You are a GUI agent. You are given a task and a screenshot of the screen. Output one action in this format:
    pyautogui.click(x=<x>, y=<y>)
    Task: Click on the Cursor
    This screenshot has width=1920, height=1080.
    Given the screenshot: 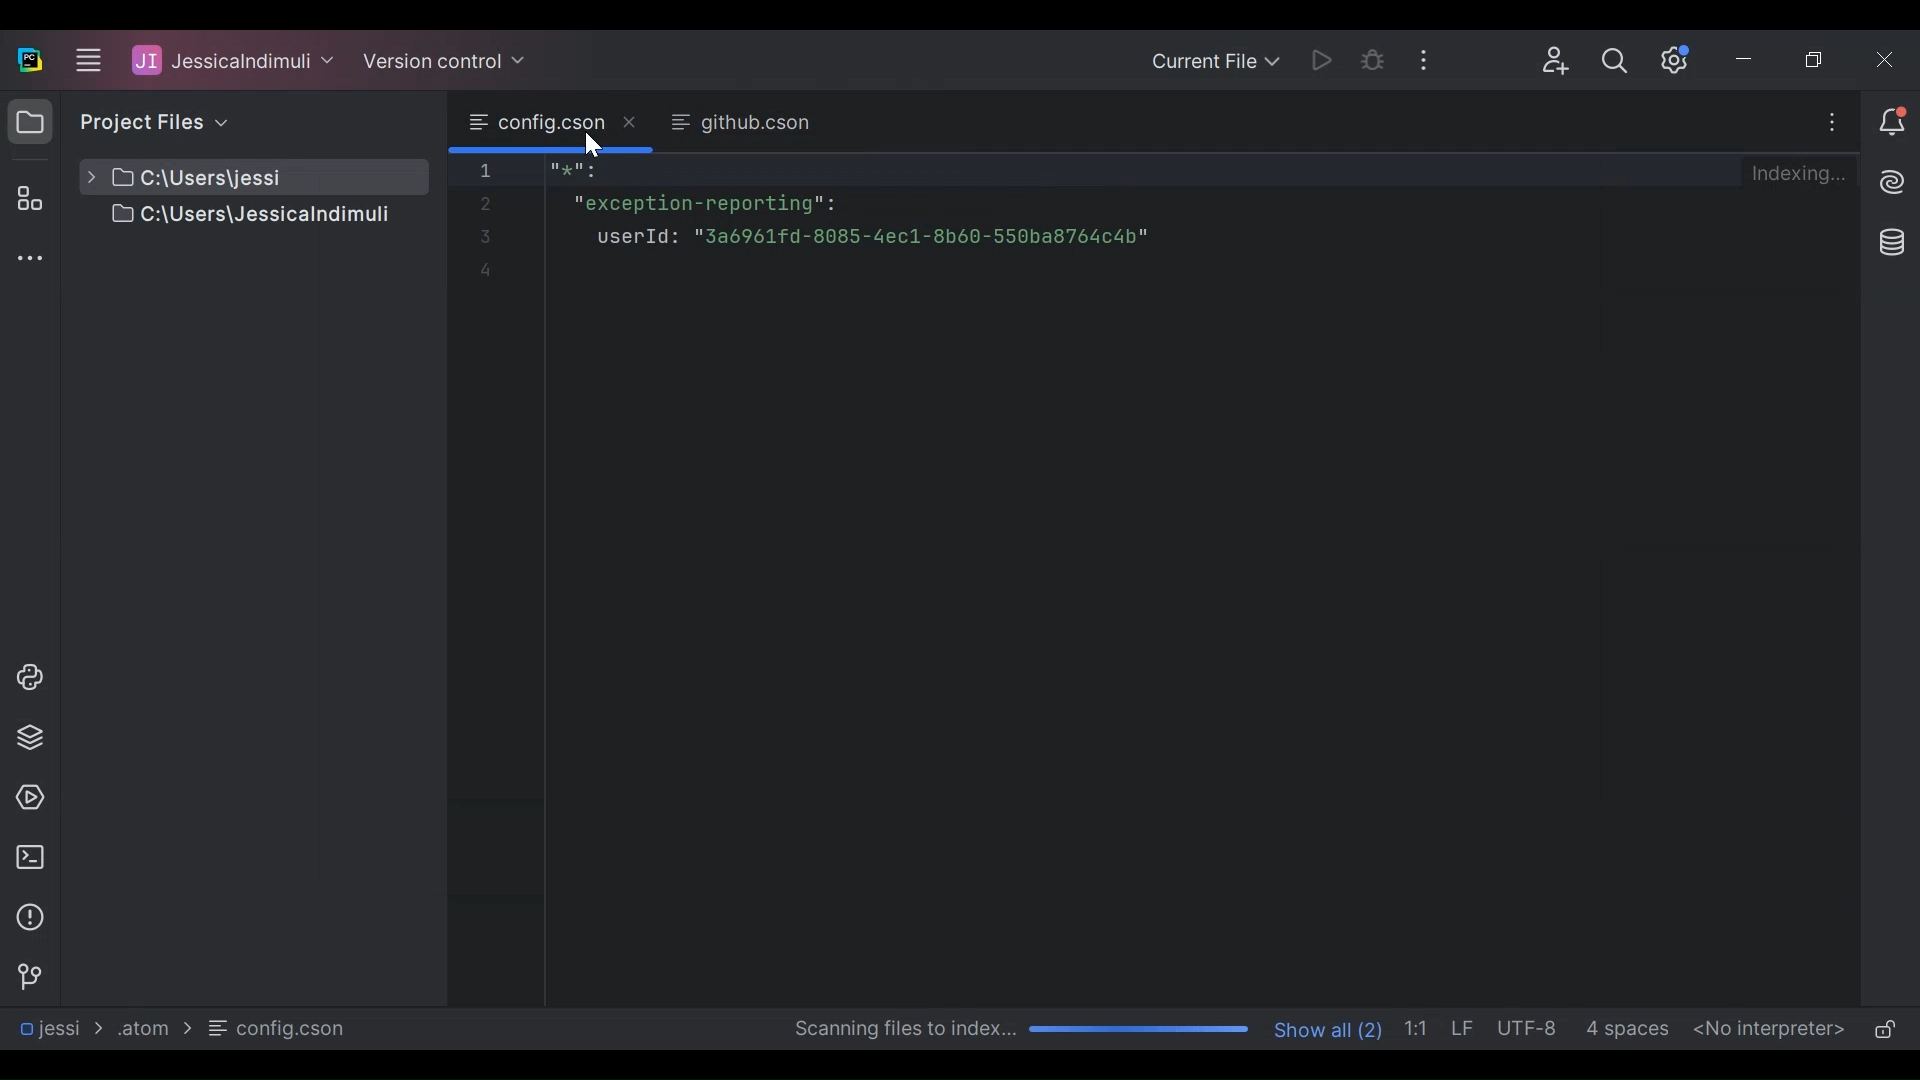 What is the action you would take?
    pyautogui.click(x=593, y=142)
    